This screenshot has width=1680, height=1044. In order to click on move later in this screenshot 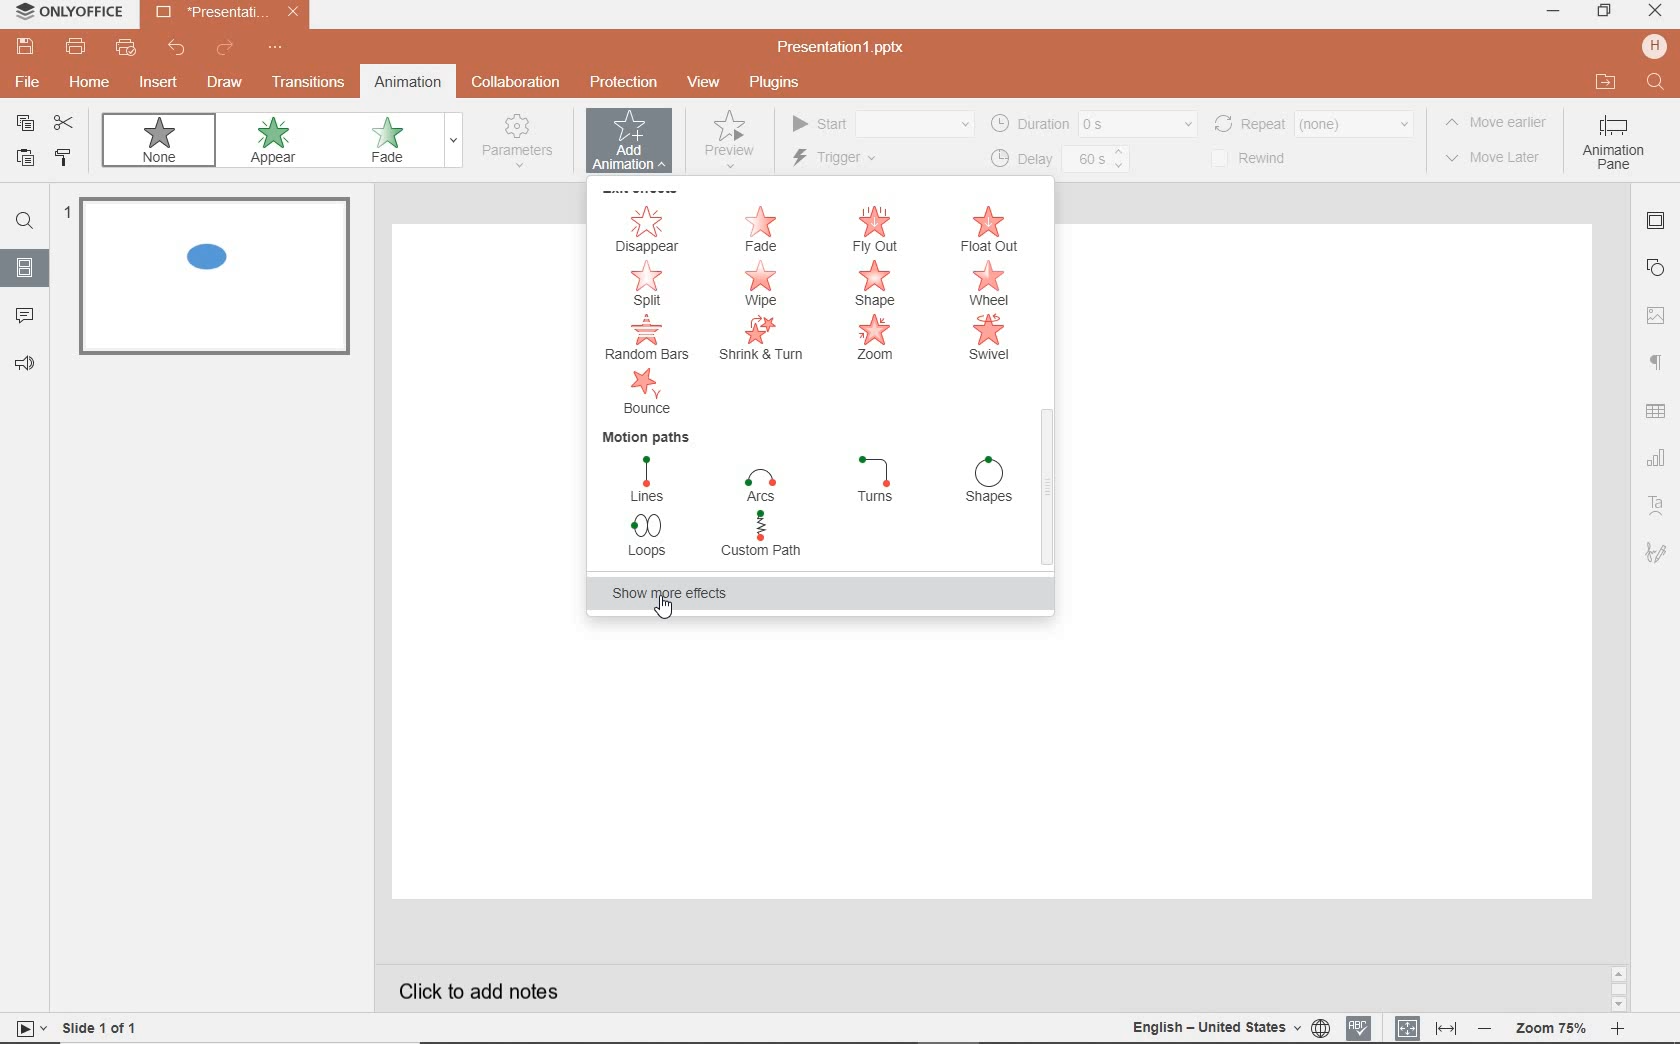, I will do `click(1499, 159)`.